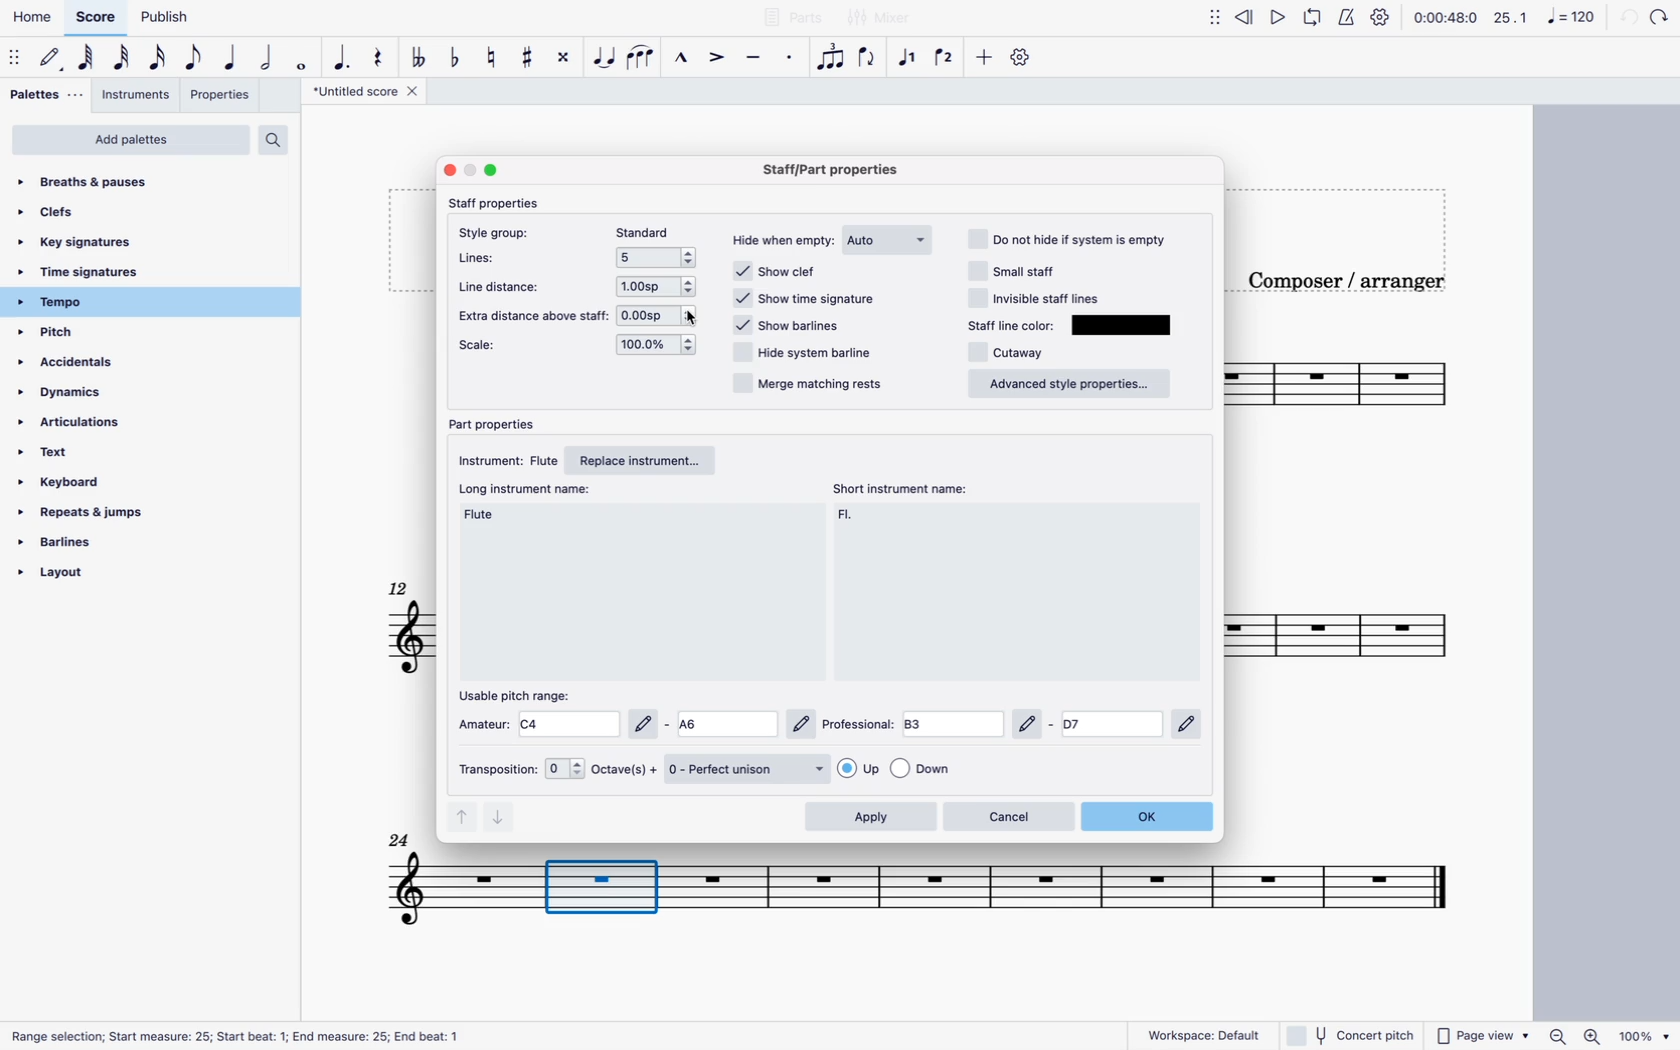 The width and height of the screenshot is (1680, 1050). Describe the element at coordinates (222, 94) in the screenshot. I see `properties` at that location.